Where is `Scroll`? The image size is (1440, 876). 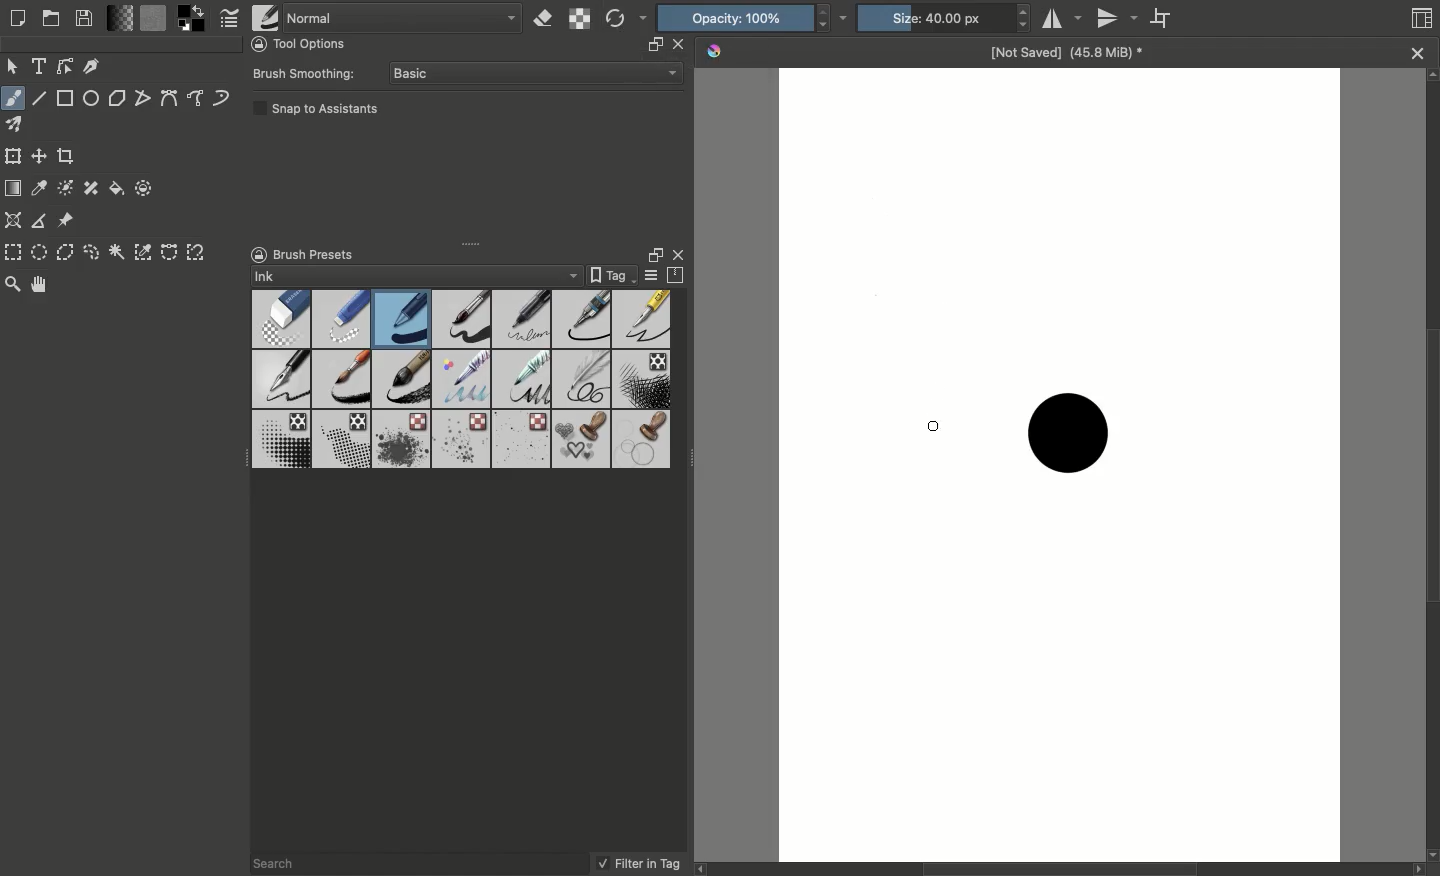
Scroll is located at coordinates (1066, 868).